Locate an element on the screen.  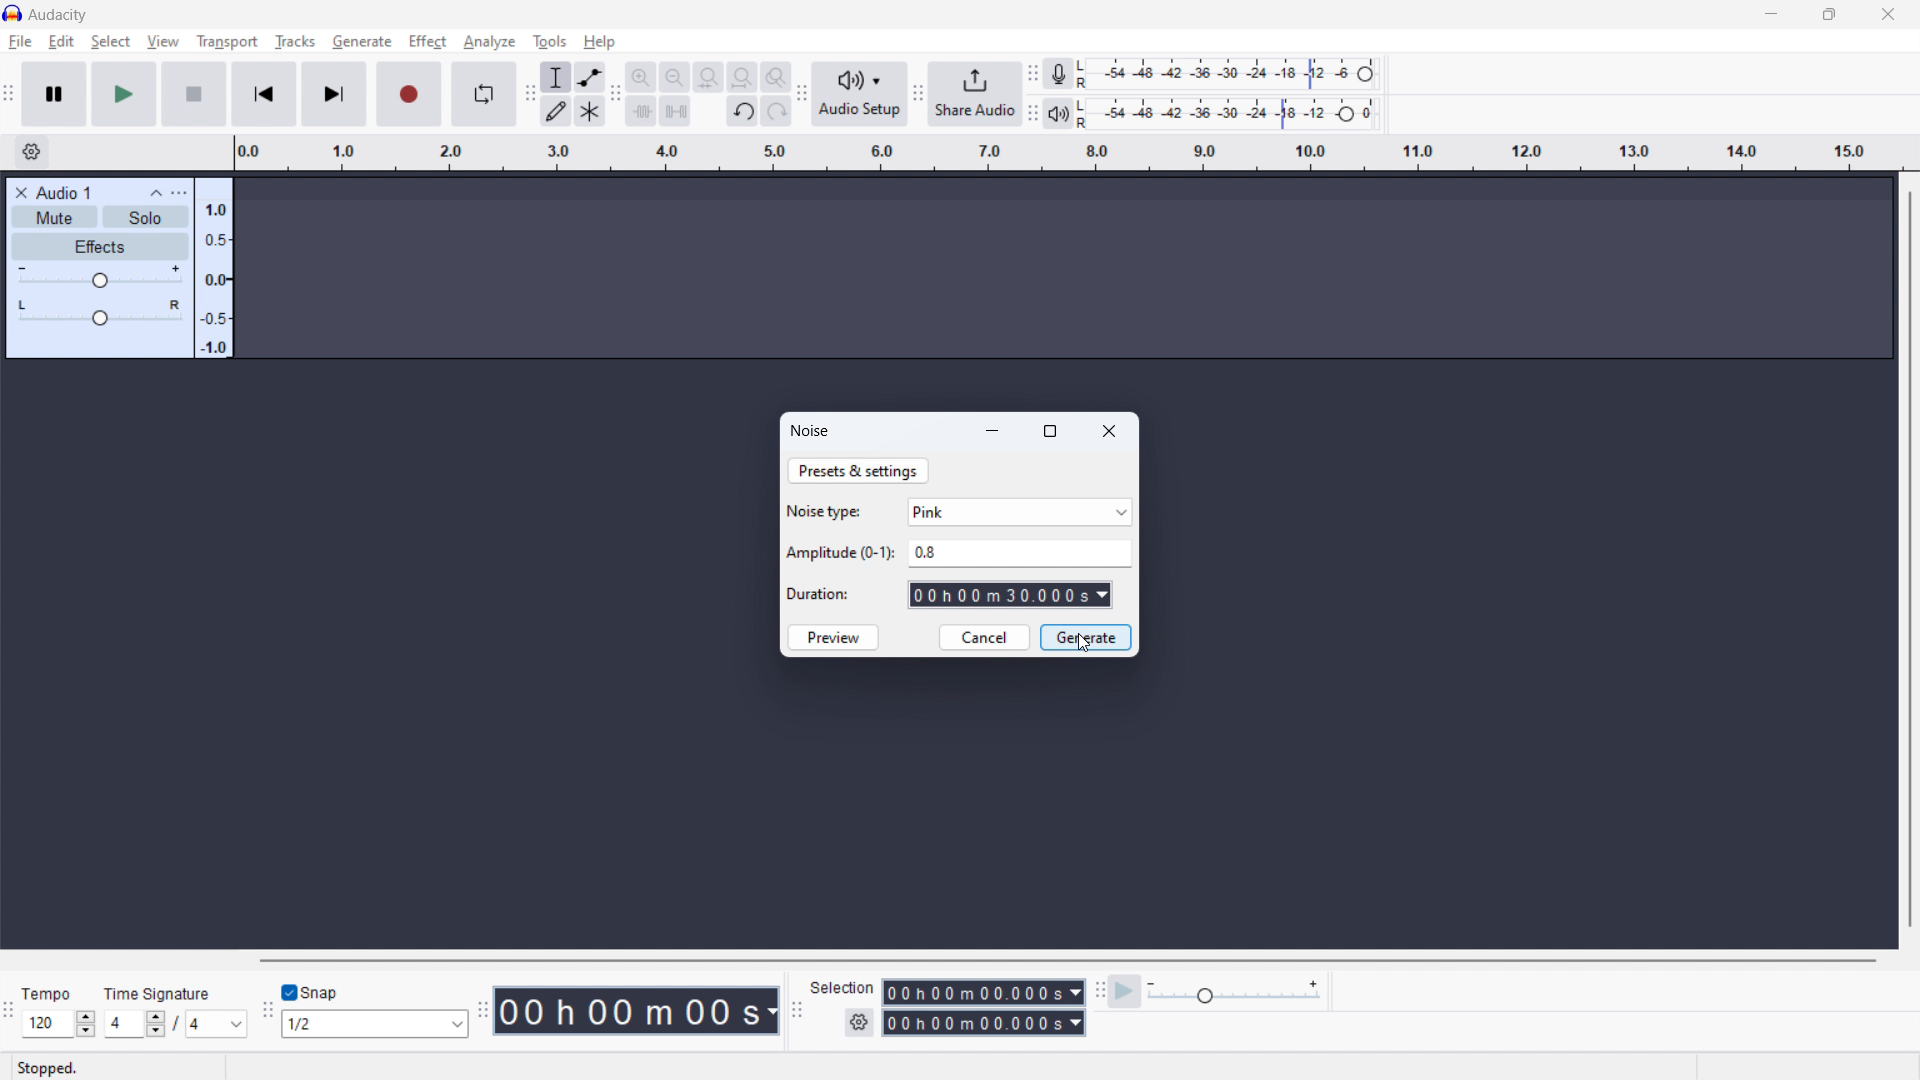
Cursor on generate is located at coordinates (362, 44).